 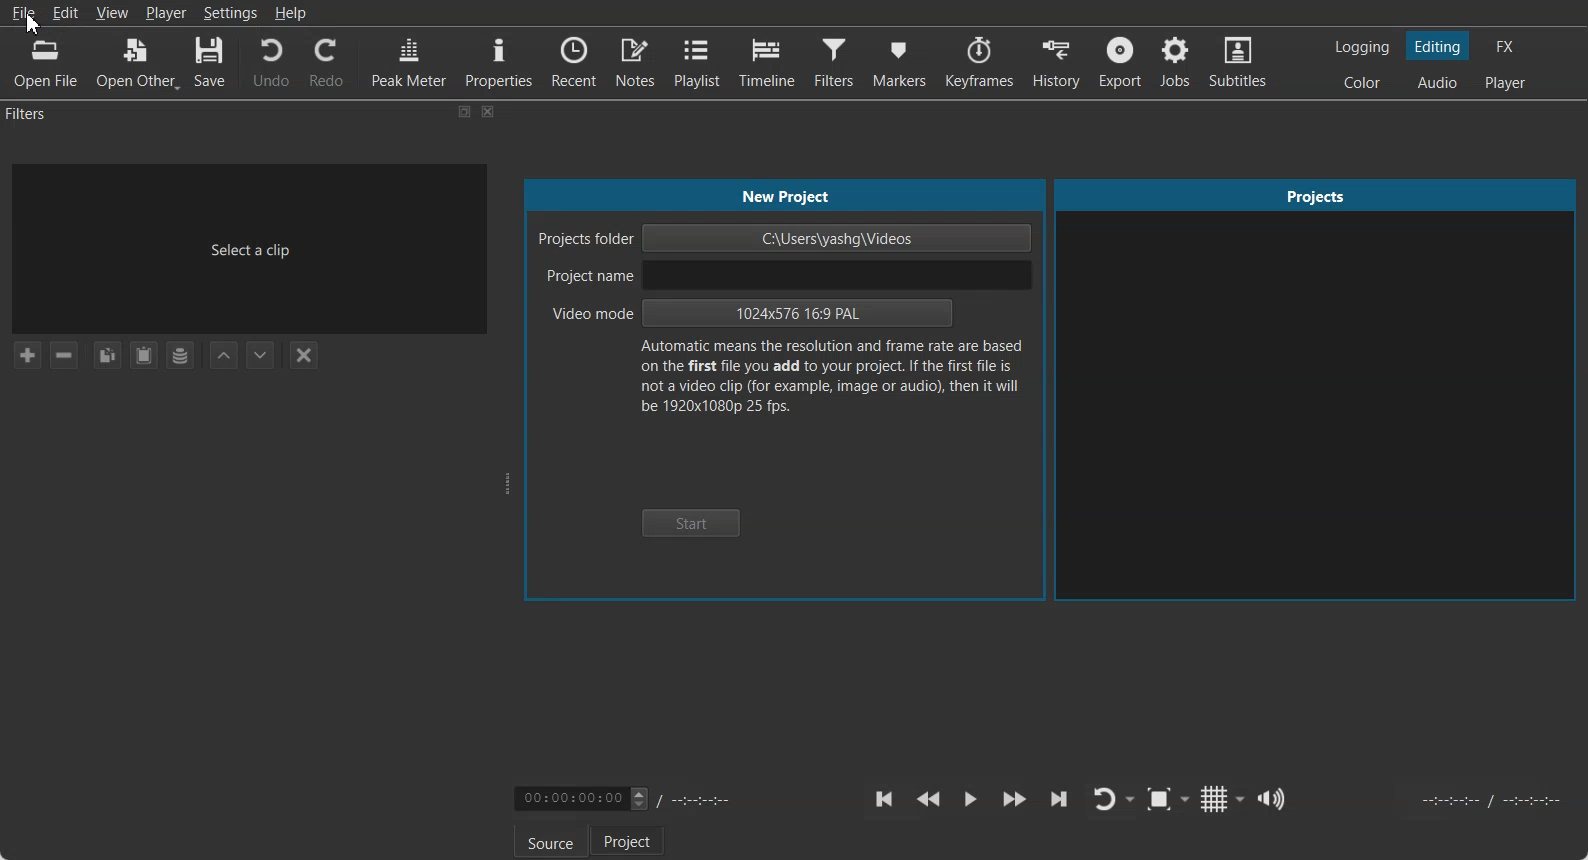 I want to click on , so click(x=179, y=355).